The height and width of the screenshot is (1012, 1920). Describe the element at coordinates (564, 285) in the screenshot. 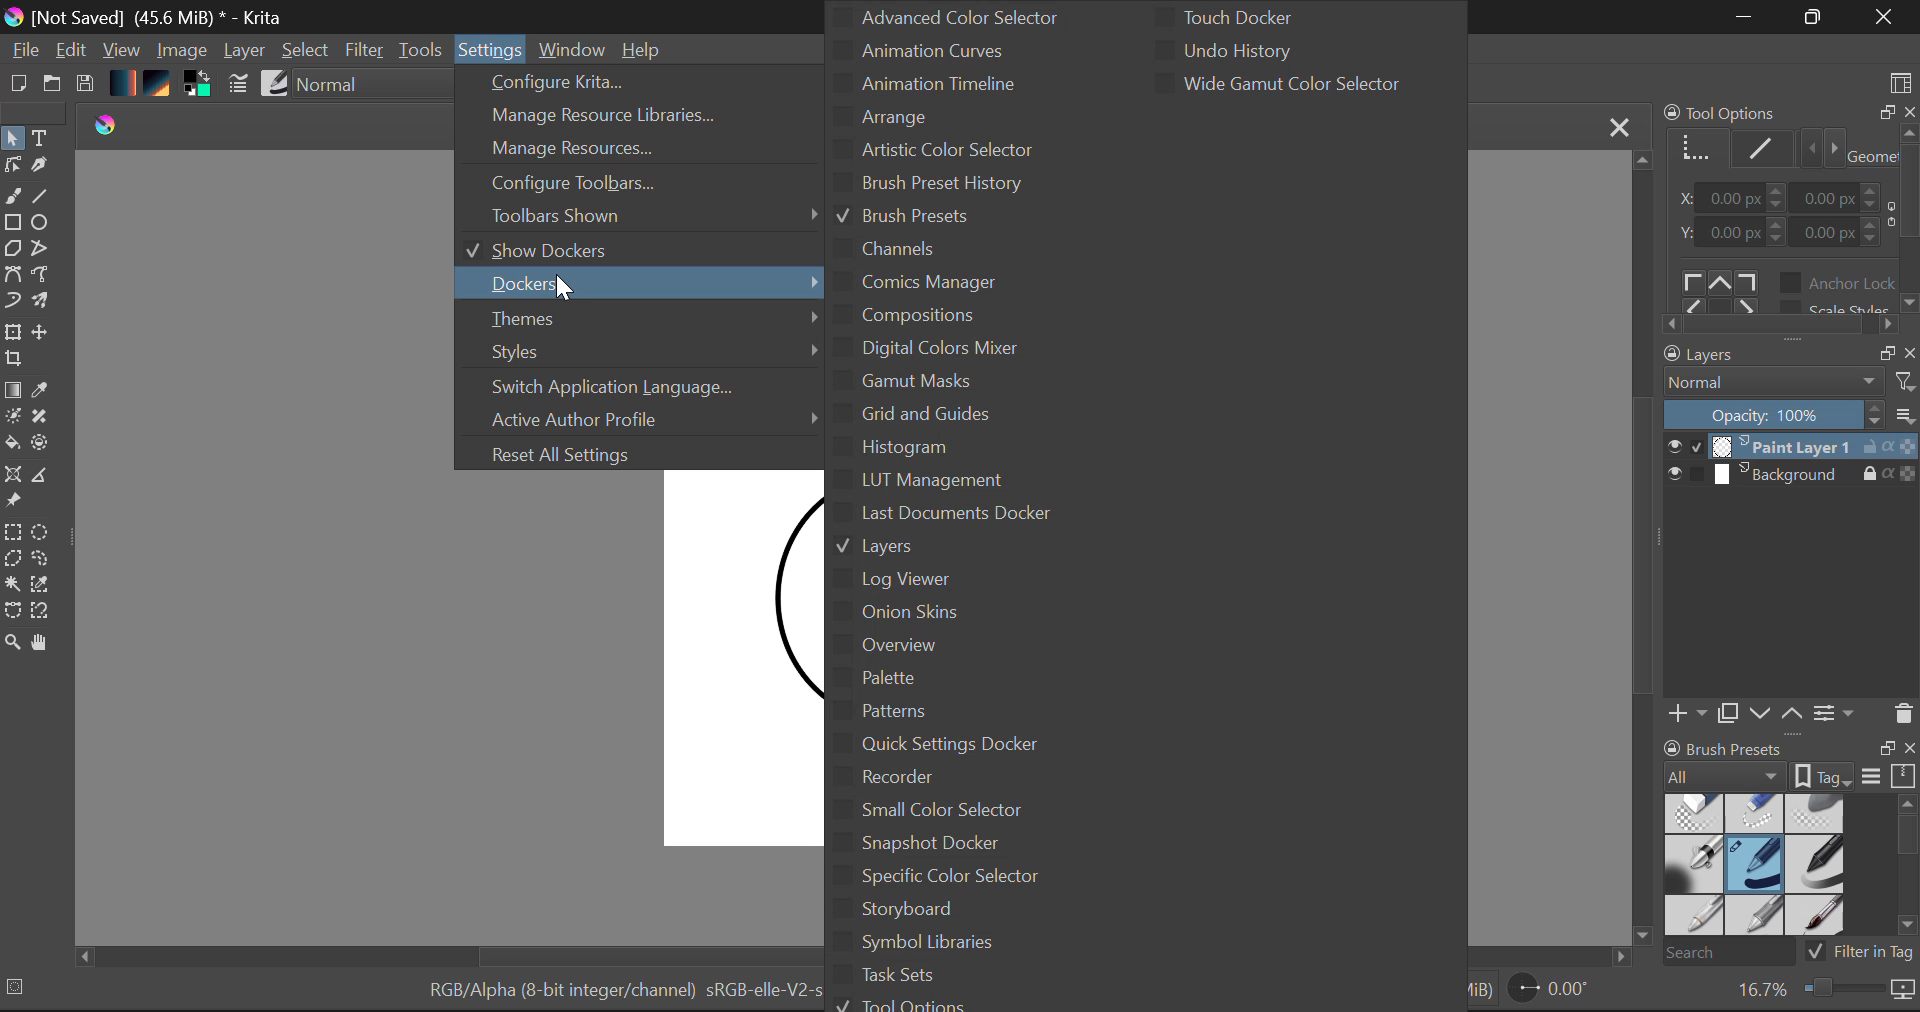

I see `Cursor Position` at that location.